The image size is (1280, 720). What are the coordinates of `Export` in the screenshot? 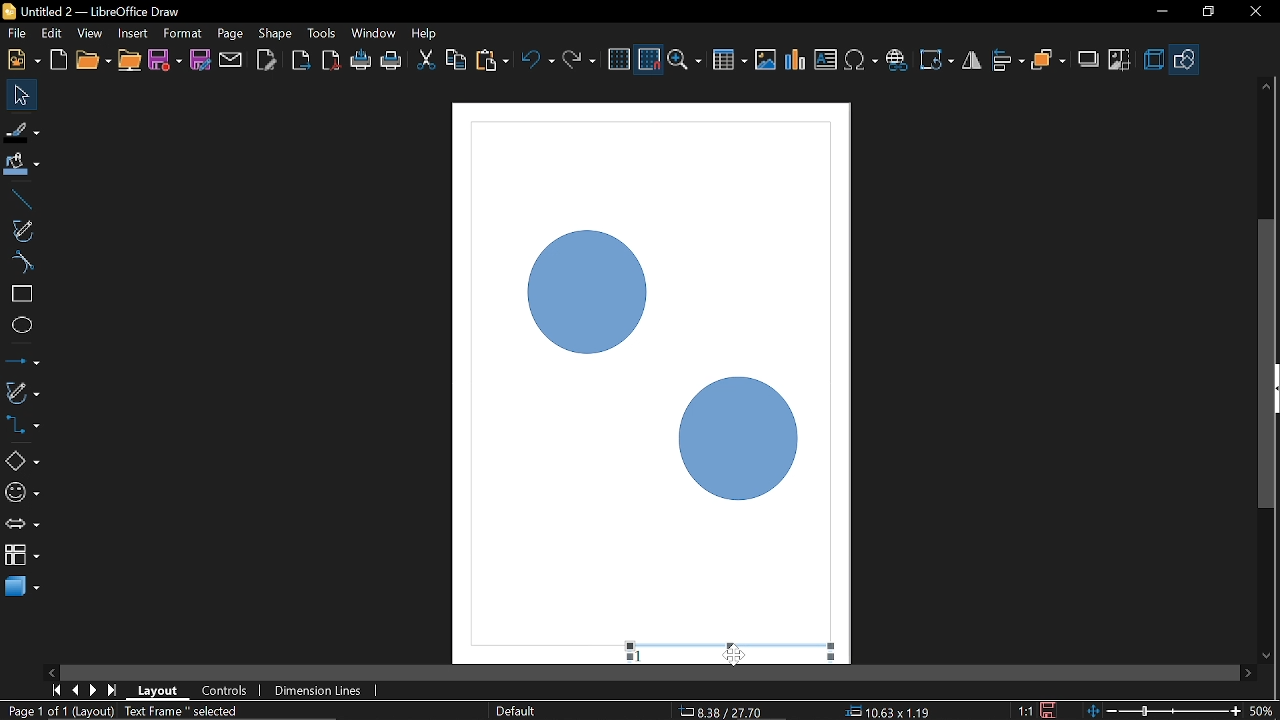 It's located at (299, 62).